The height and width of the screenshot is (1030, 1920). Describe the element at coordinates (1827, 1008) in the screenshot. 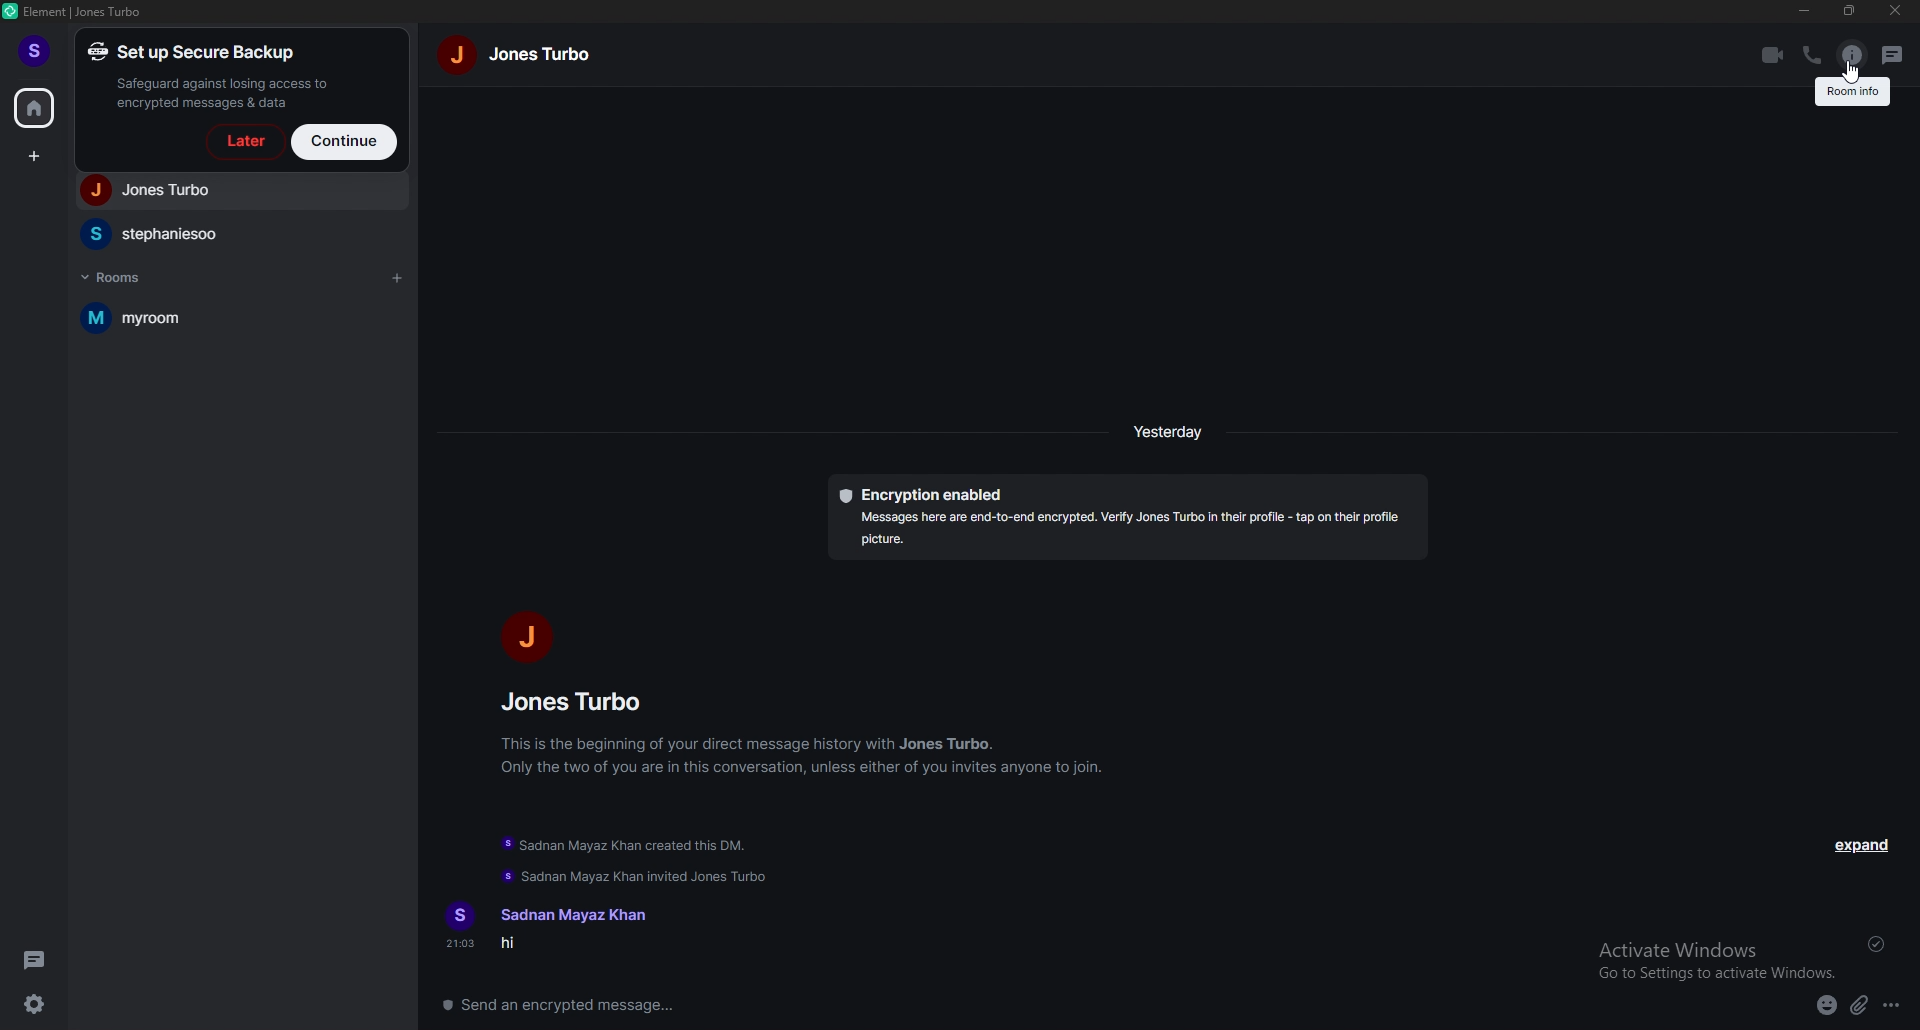

I see `emoji` at that location.